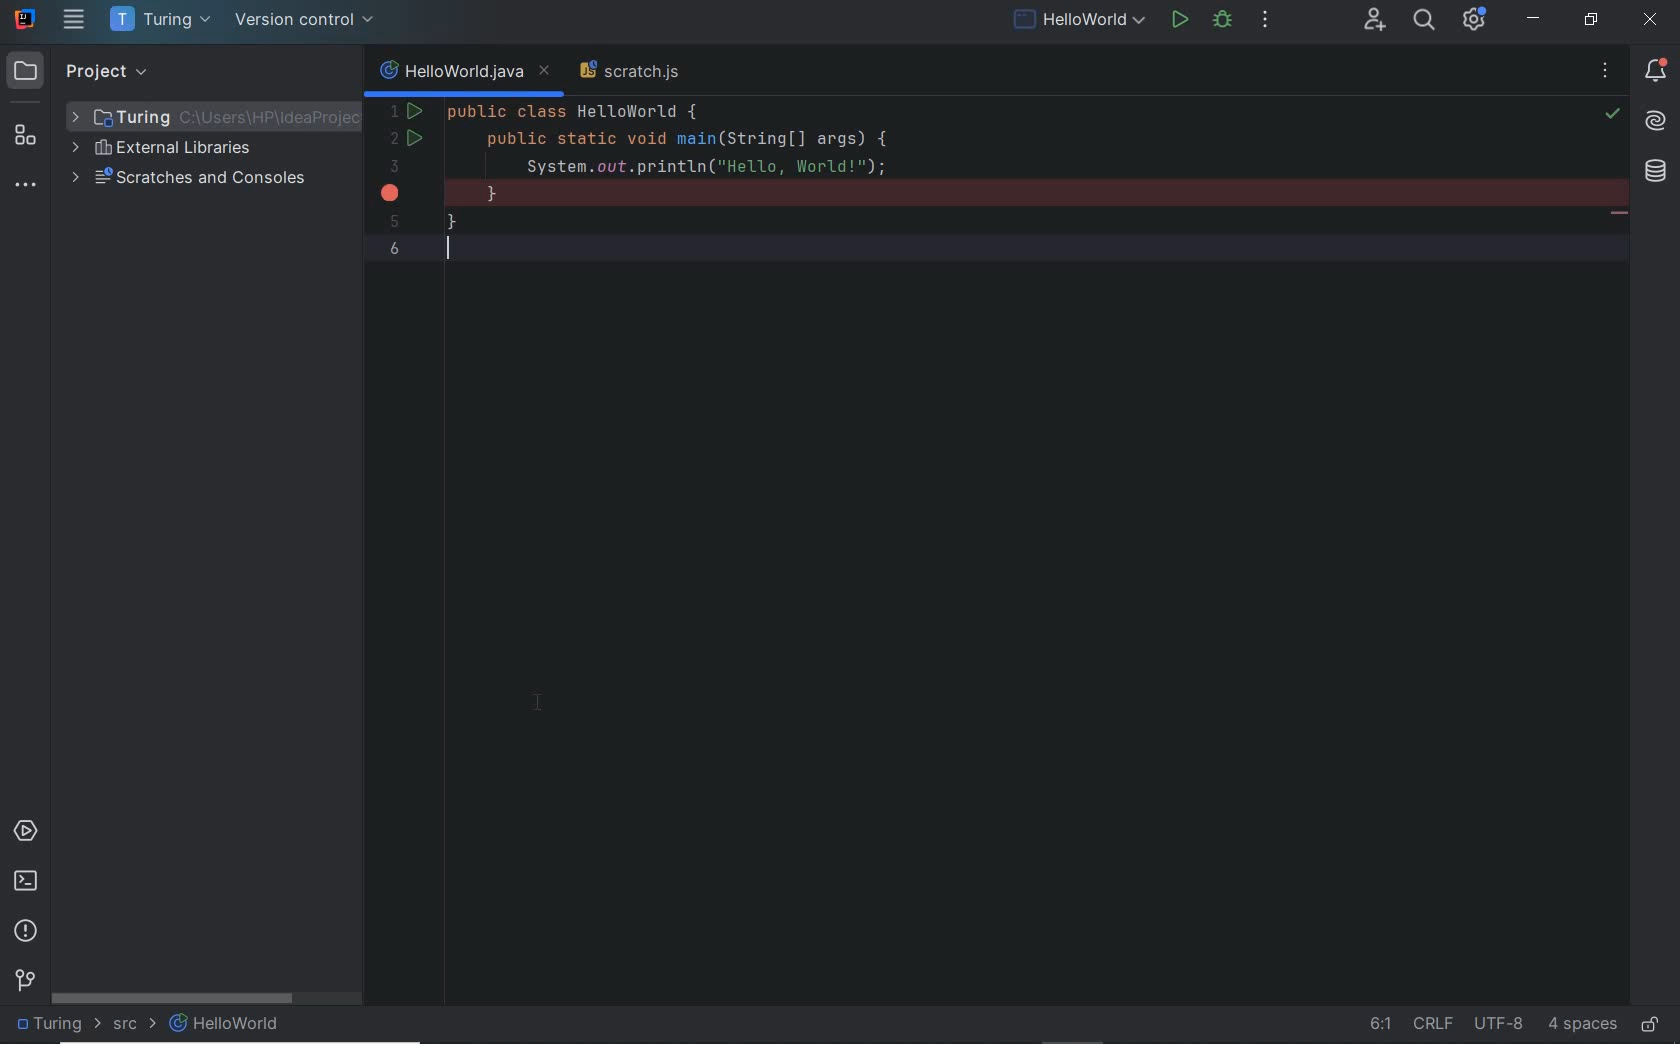 This screenshot has height=1044, width=1680. I want to click on problems, so click(24, 930).